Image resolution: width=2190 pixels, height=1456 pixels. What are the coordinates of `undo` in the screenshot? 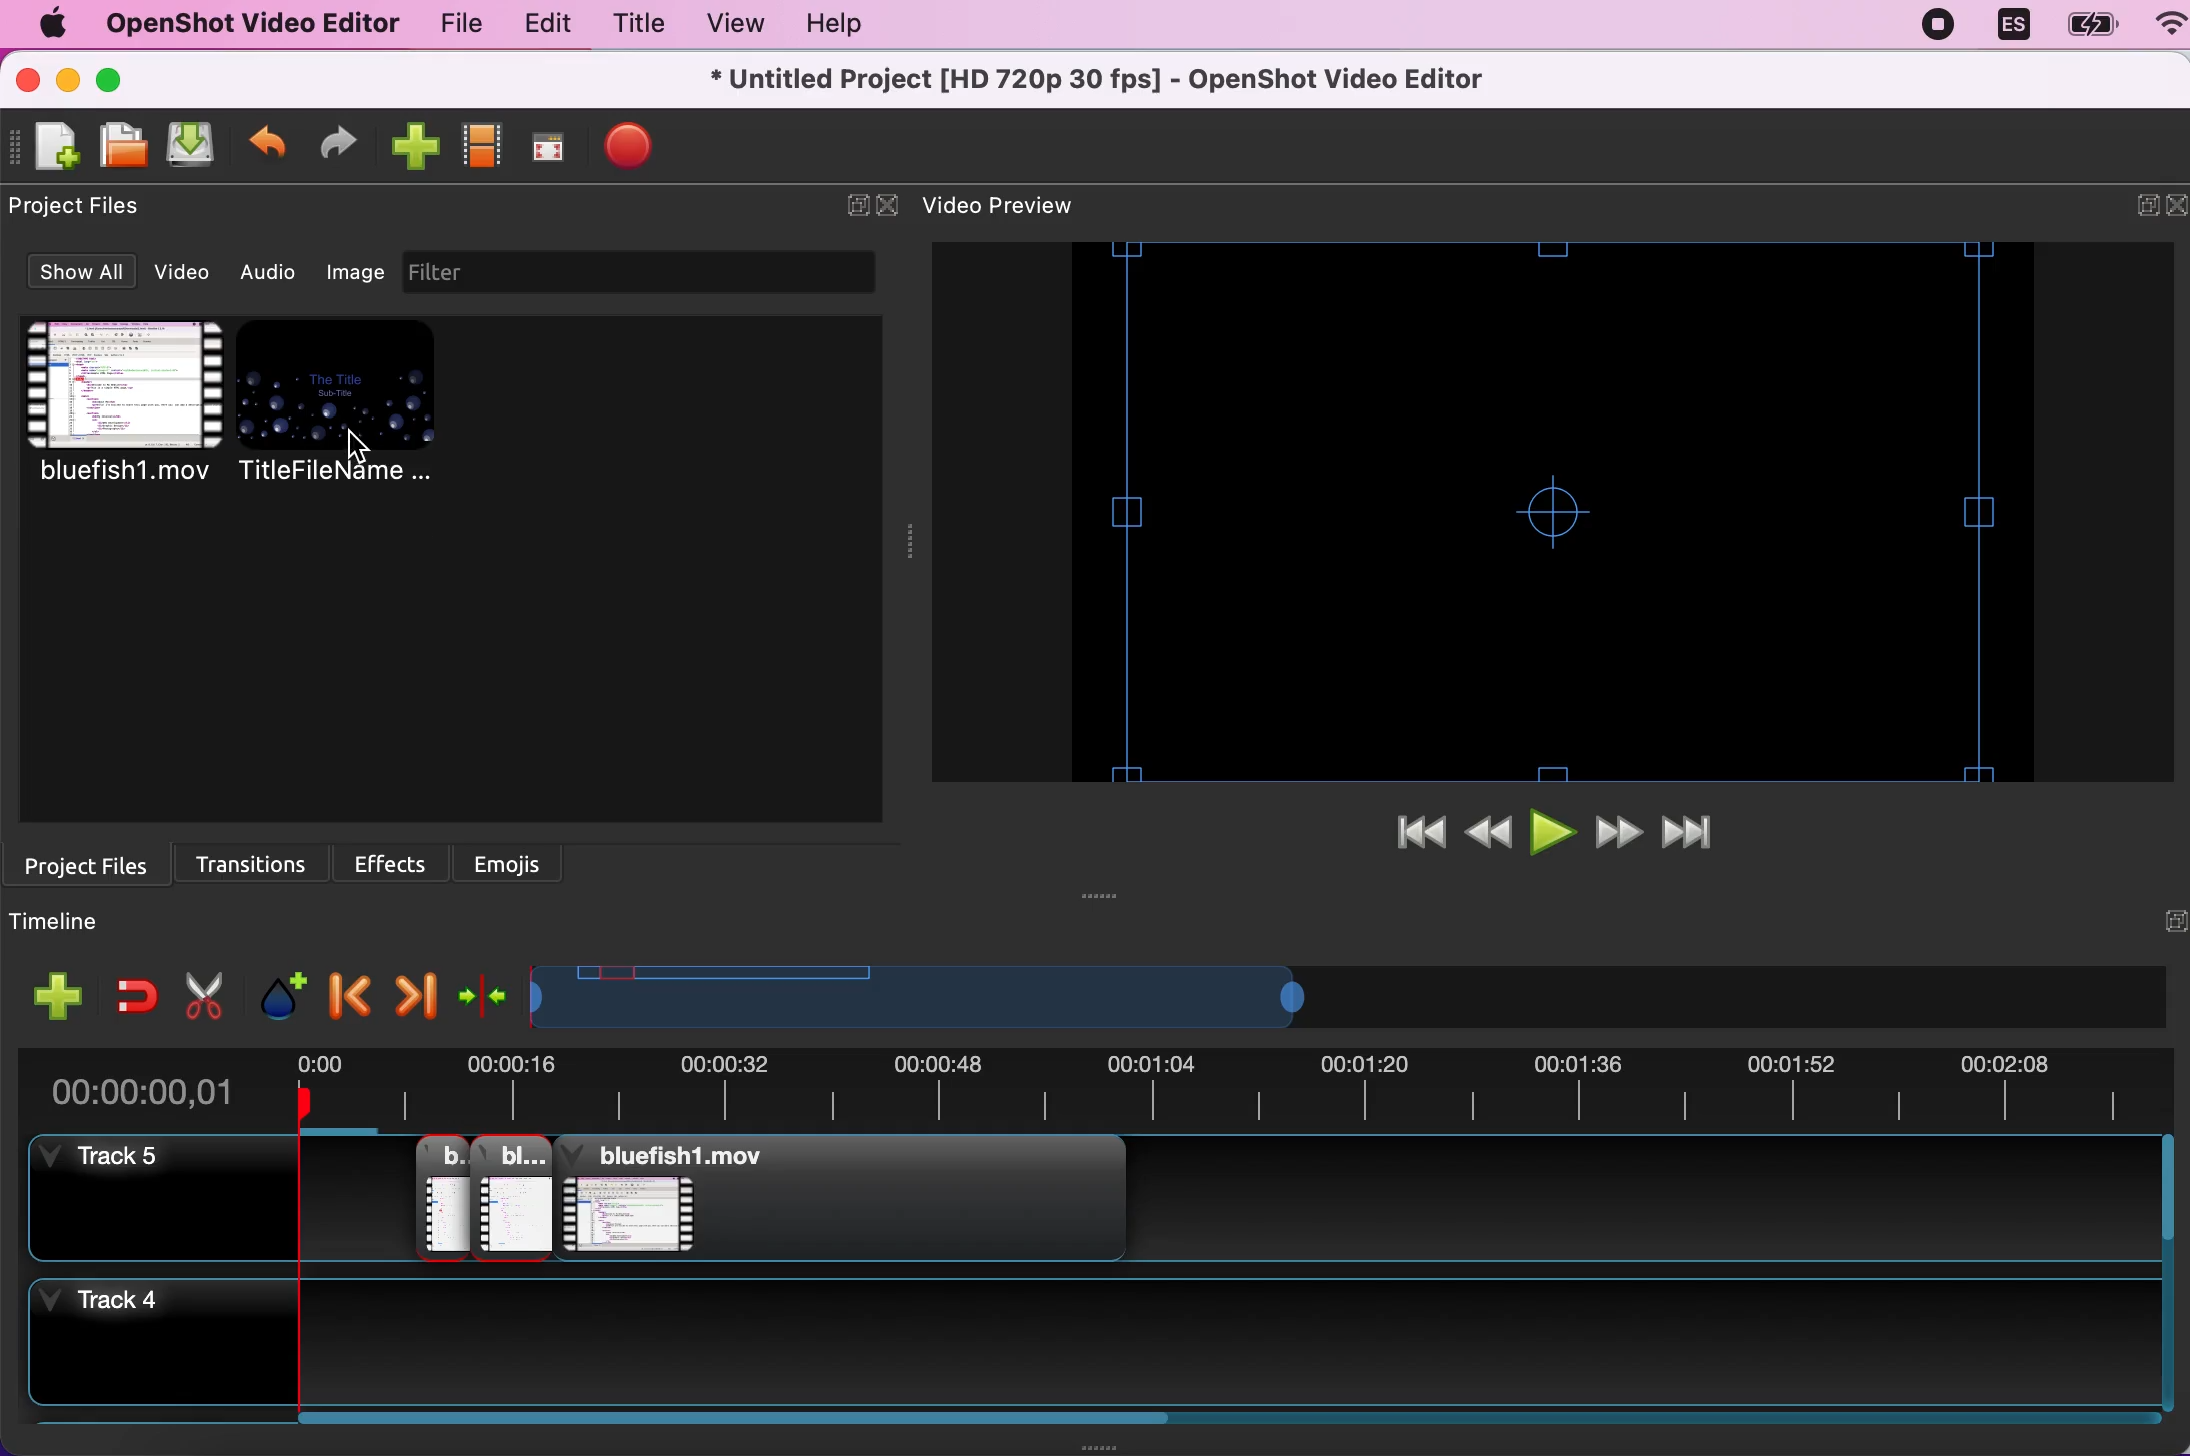 It's located at (268, 149).